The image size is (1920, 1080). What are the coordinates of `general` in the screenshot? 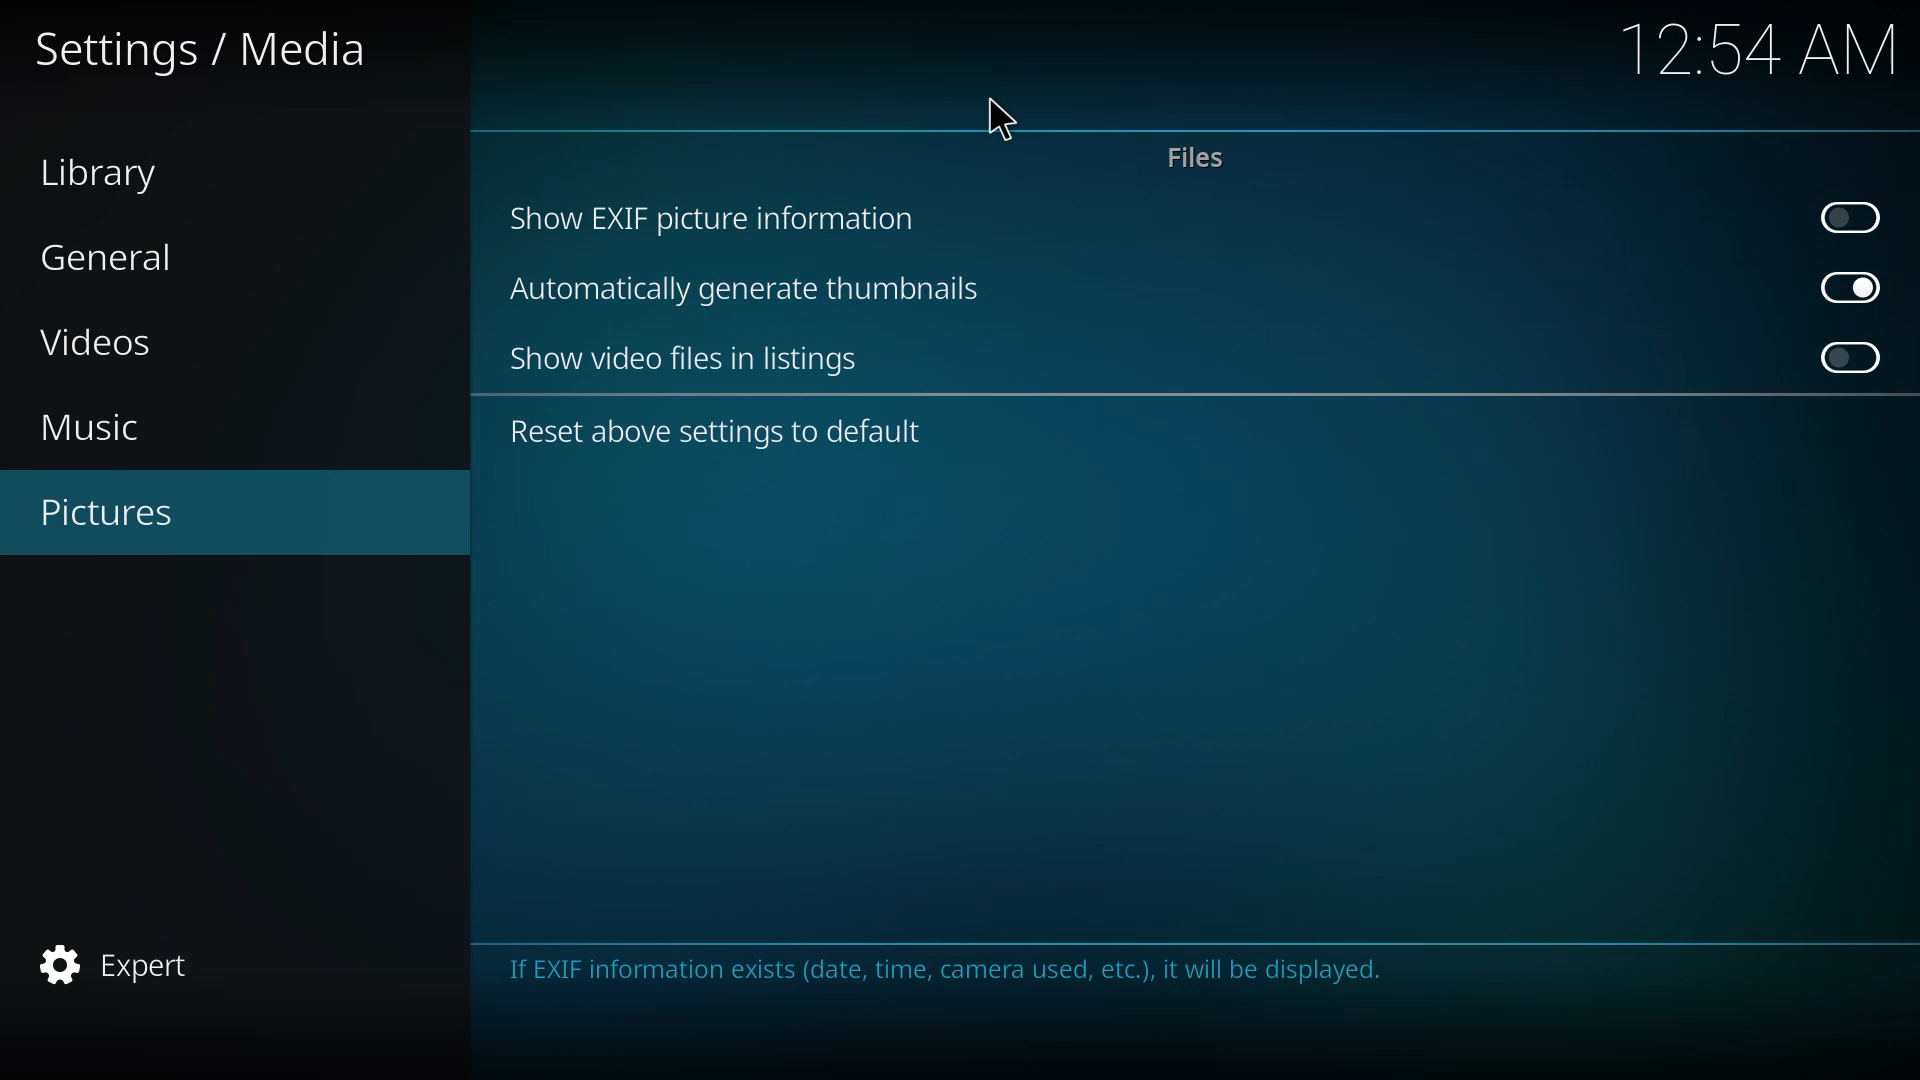 It's located at (118, 257).